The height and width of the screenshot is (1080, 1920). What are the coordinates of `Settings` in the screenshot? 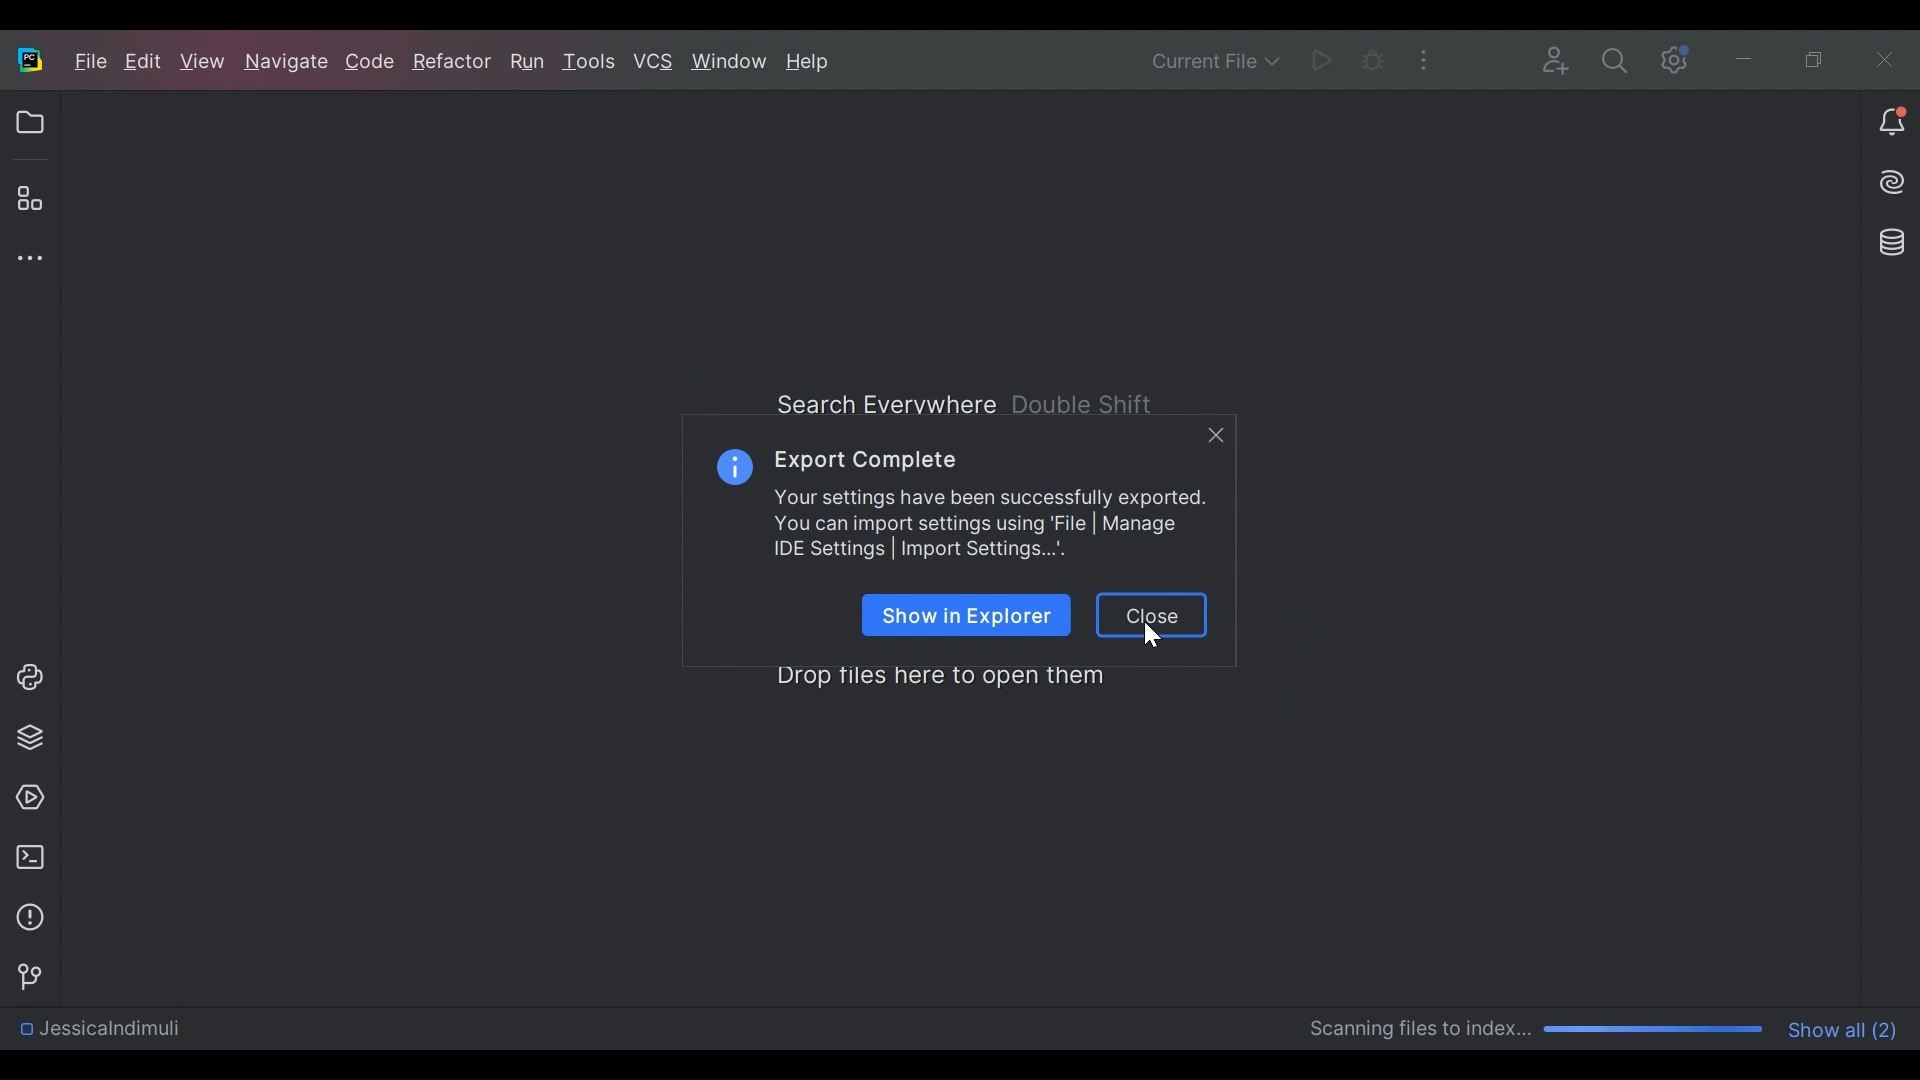 It's located at (1614, 59).